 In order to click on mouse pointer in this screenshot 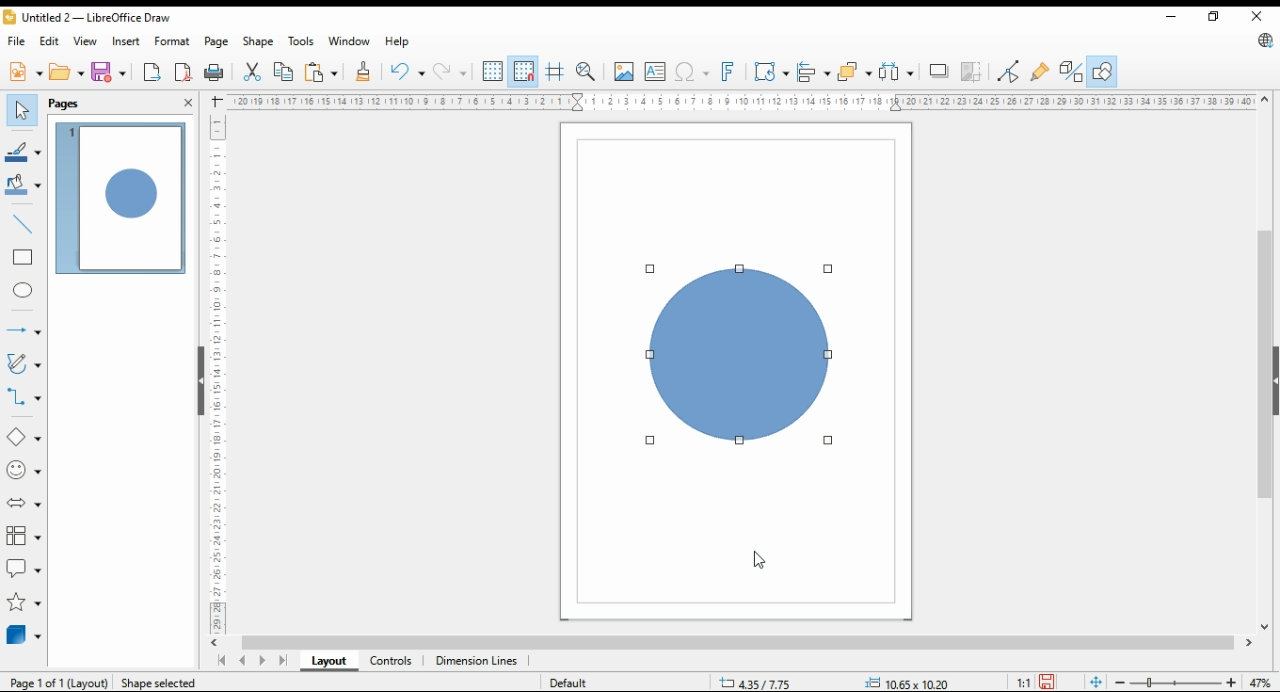, I will do `click(754, 564)`.